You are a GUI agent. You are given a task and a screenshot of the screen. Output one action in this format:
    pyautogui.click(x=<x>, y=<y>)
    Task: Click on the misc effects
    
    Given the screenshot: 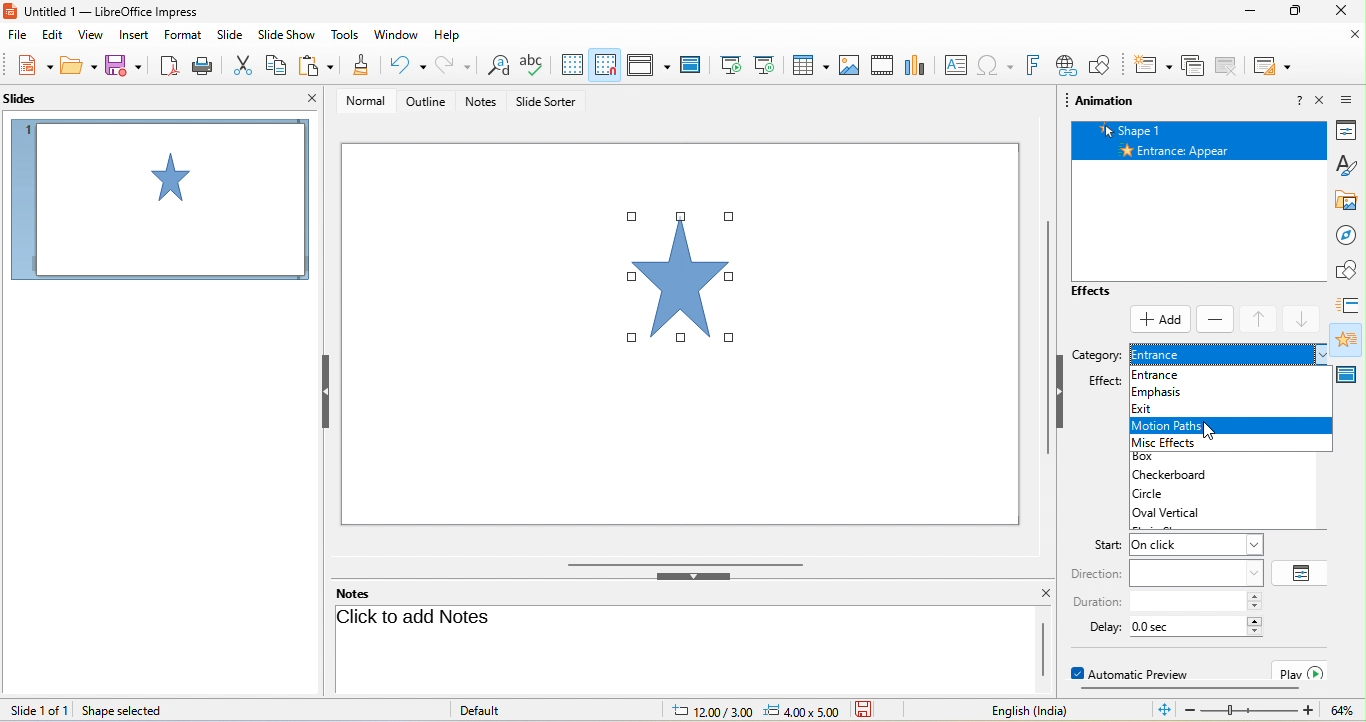 What is the action you would take?
    pyautogui.click(x=1166, y=442)
    